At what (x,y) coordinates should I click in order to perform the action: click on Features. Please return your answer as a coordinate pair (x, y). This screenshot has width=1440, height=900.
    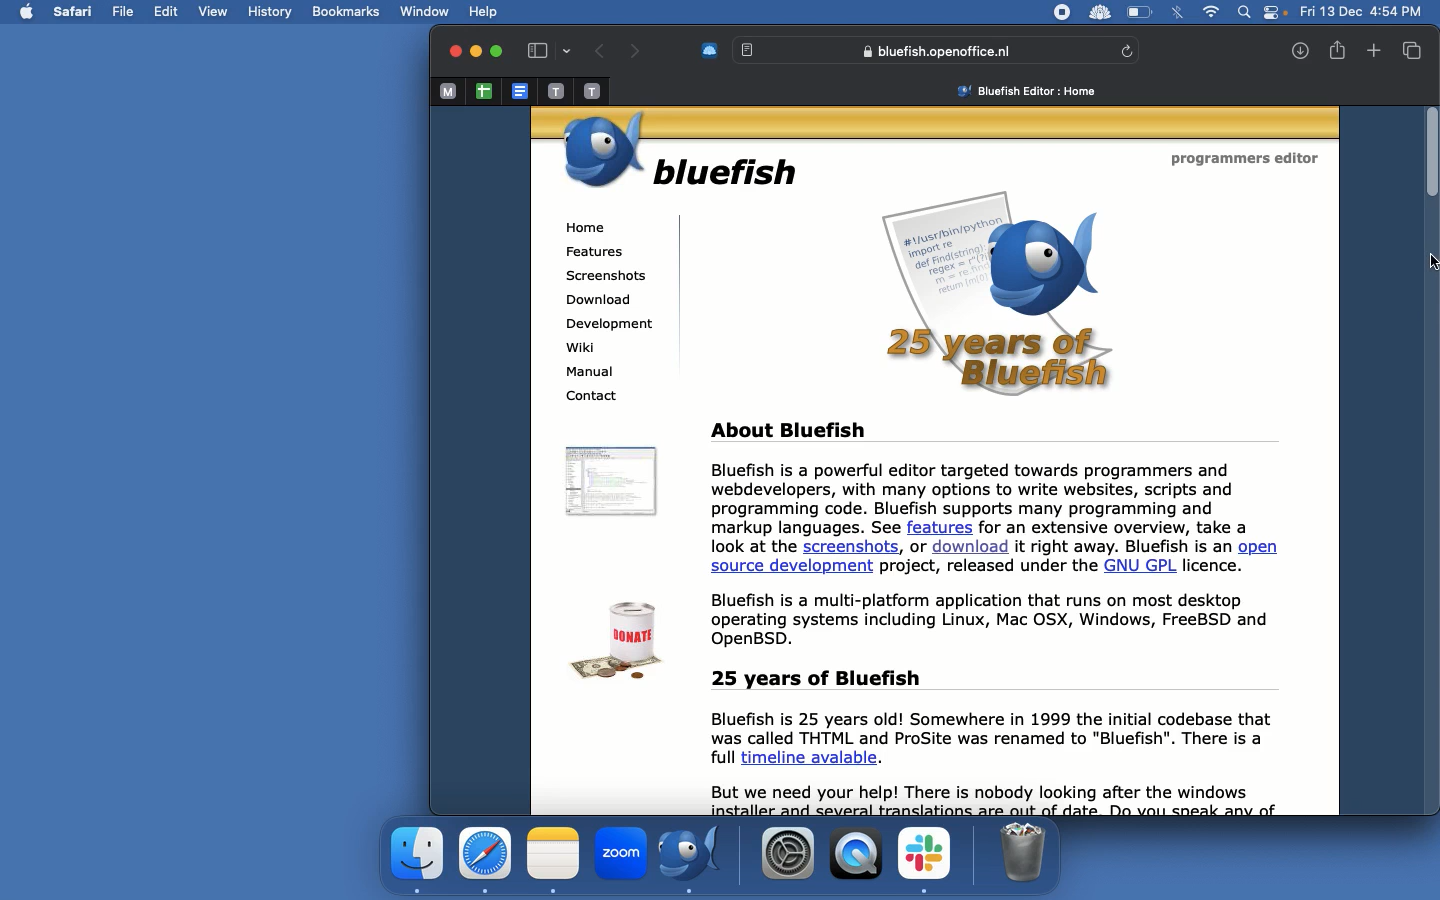
    Looking at the image, I should click on (590, 250).